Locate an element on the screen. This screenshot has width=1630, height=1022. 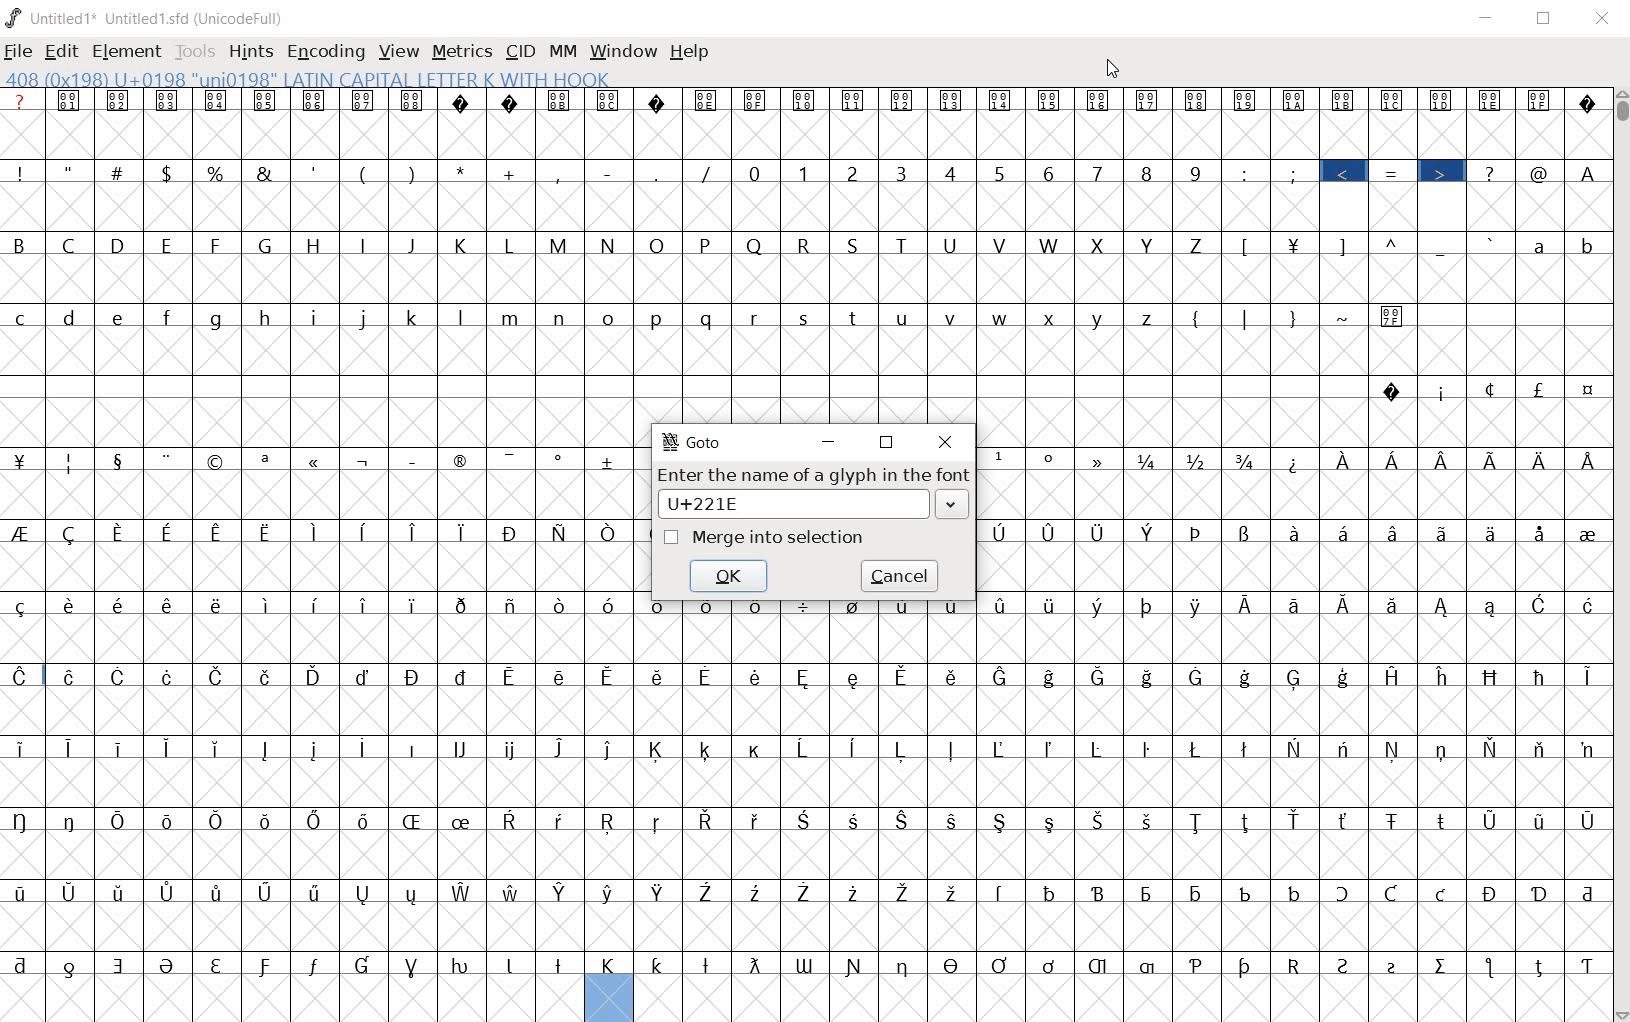
view is located at coordinates (401, 51).